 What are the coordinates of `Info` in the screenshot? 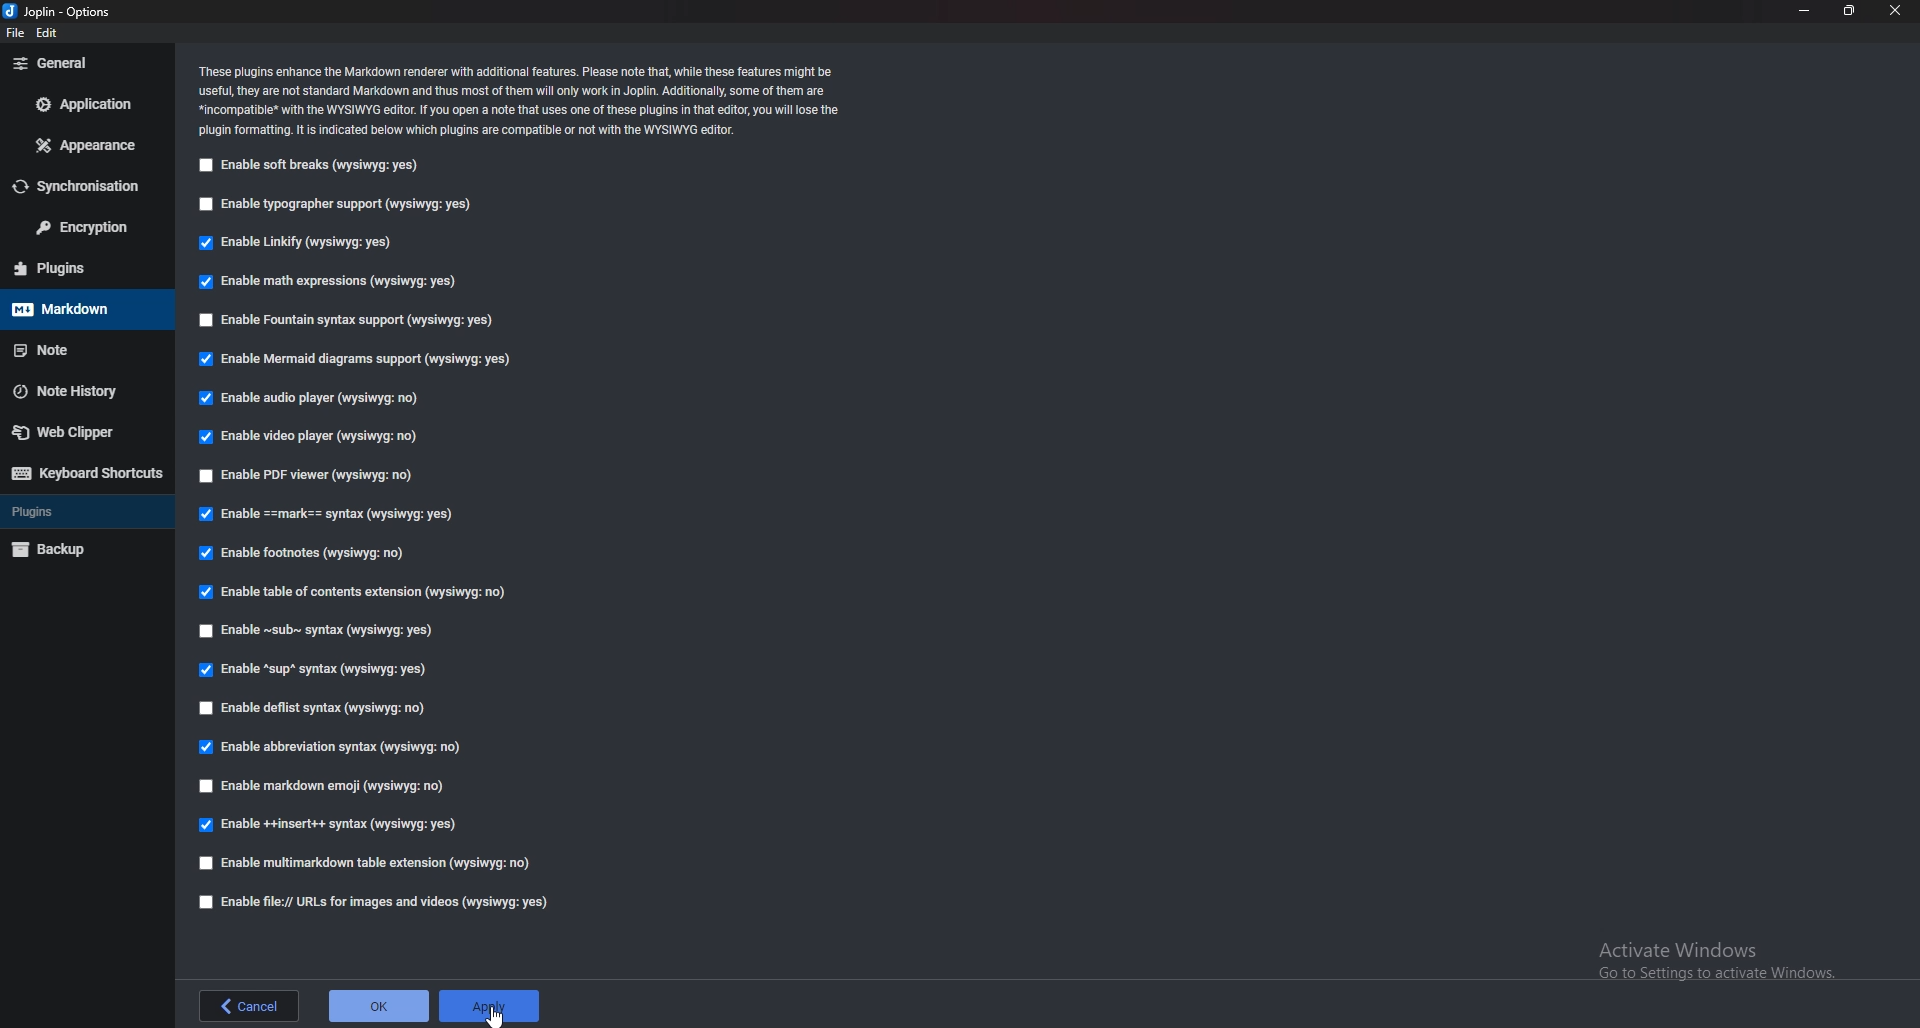 It's located at (542, 99).